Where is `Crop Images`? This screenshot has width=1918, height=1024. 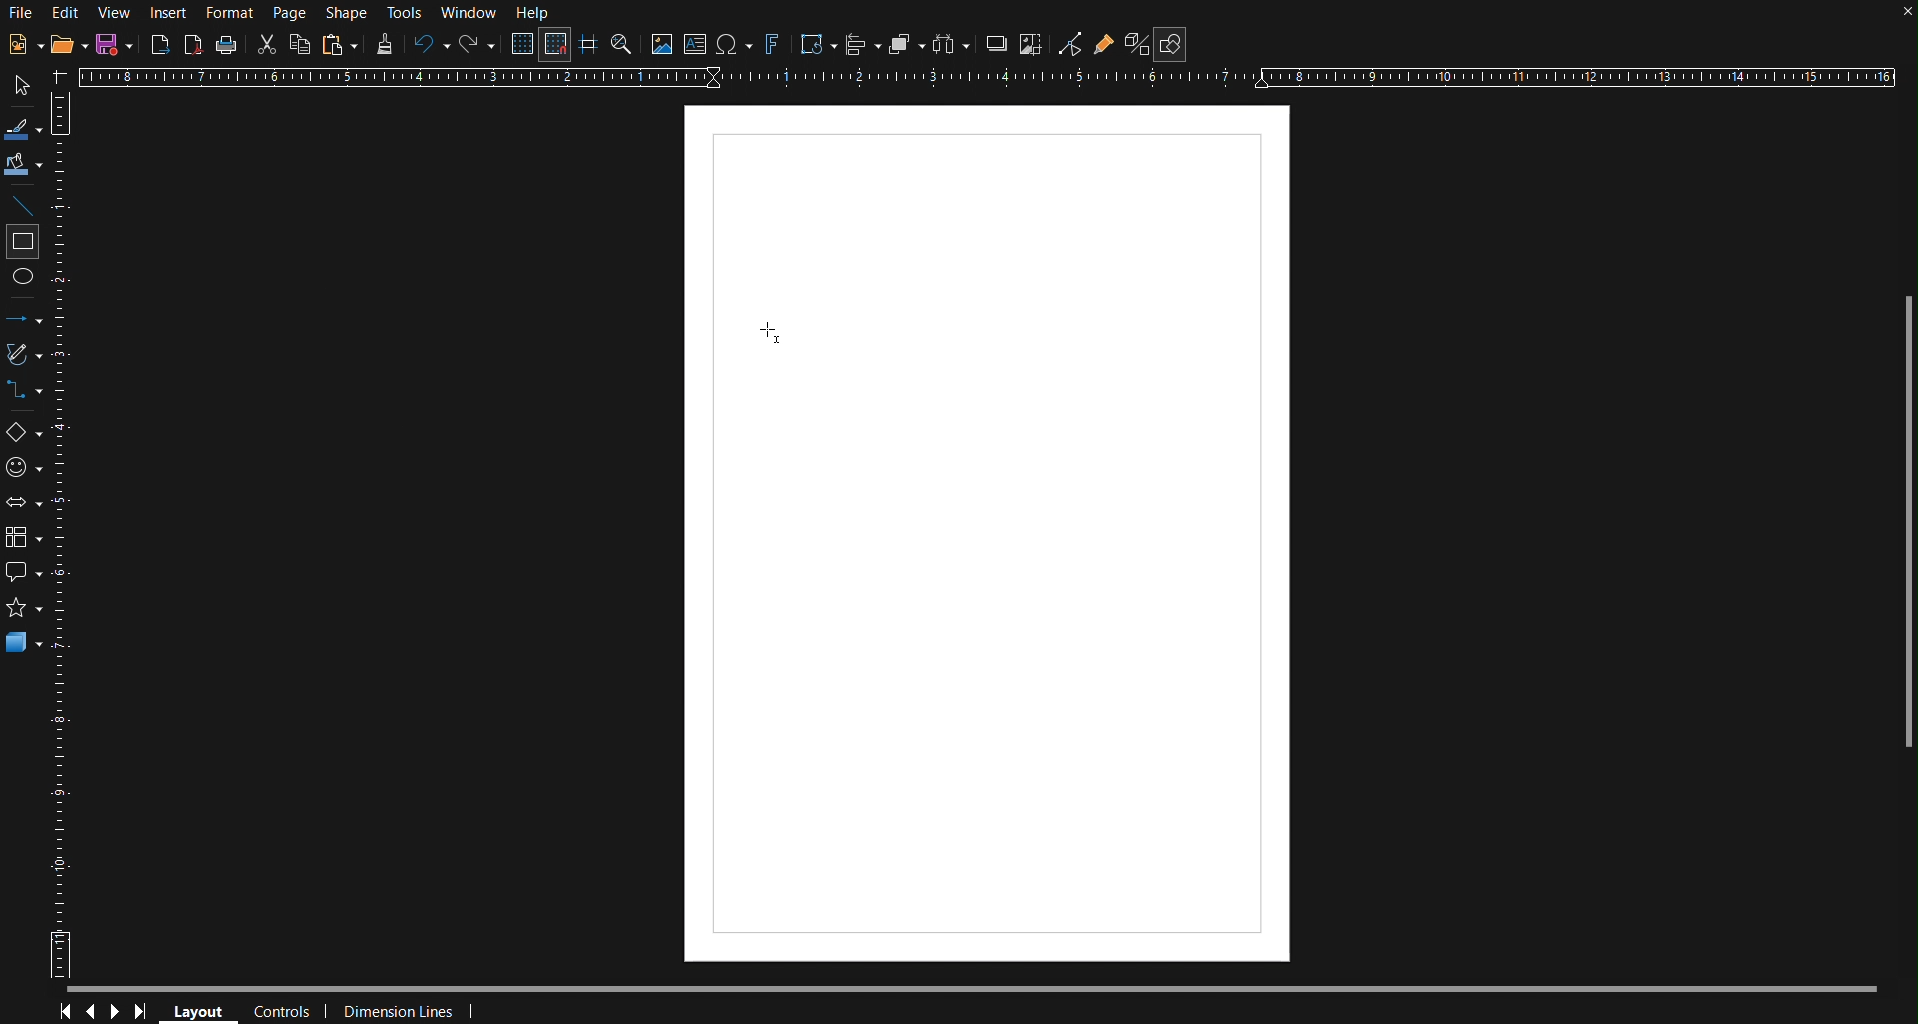 Crop Images is located at coordinates (1032, 43).